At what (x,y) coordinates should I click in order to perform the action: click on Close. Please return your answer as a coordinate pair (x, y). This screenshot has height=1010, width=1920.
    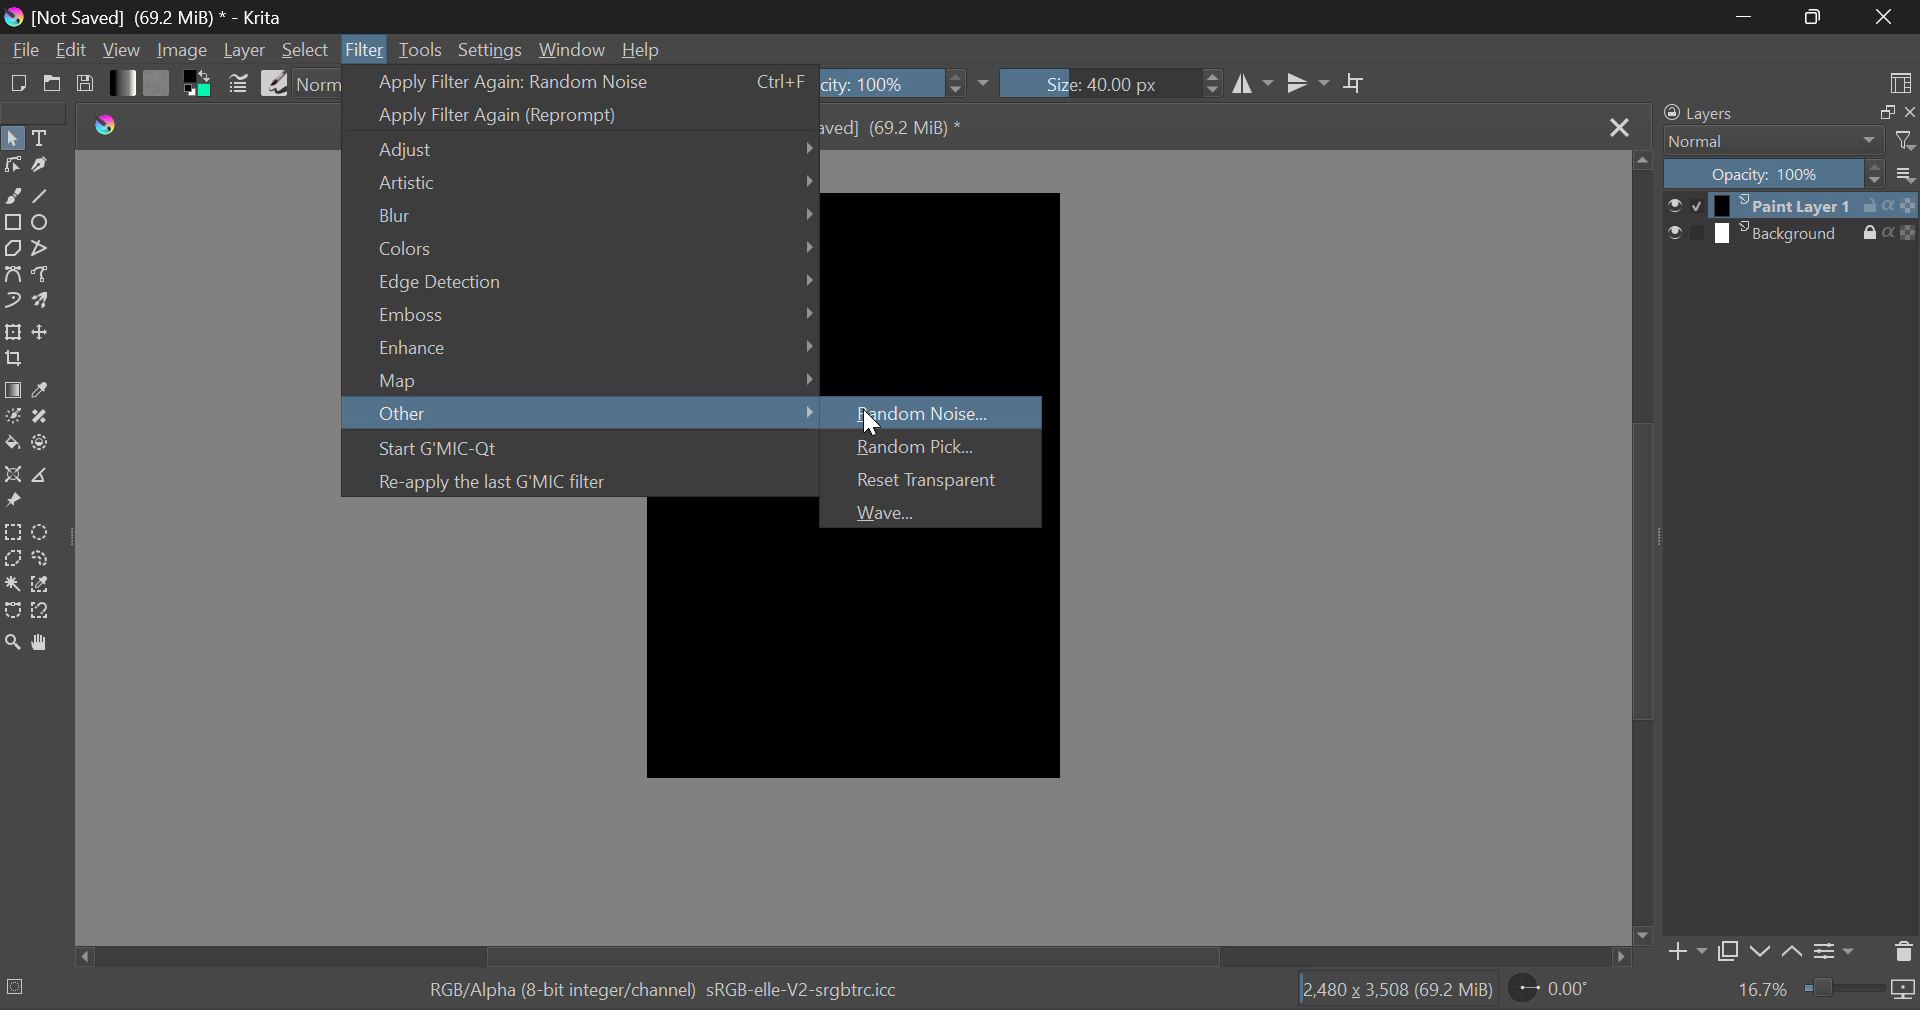
    Looking at the image, I should click on (1885, 16).